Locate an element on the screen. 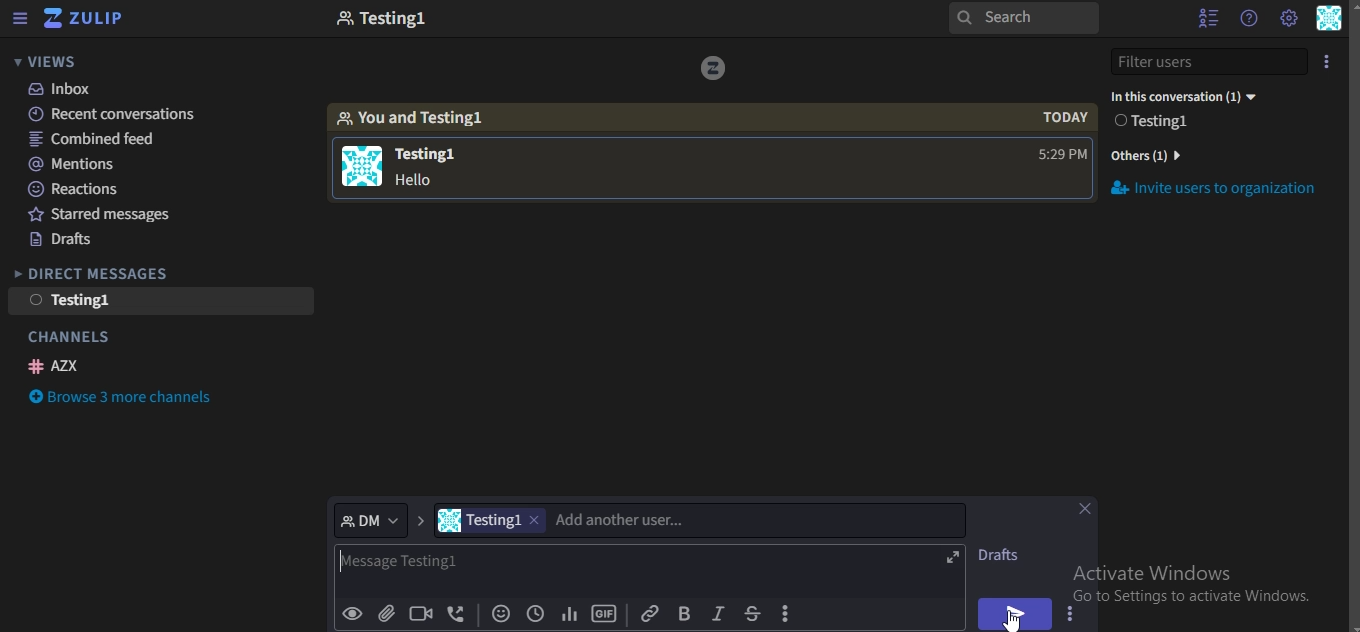  direct messages is located at coordinates (94, 276).